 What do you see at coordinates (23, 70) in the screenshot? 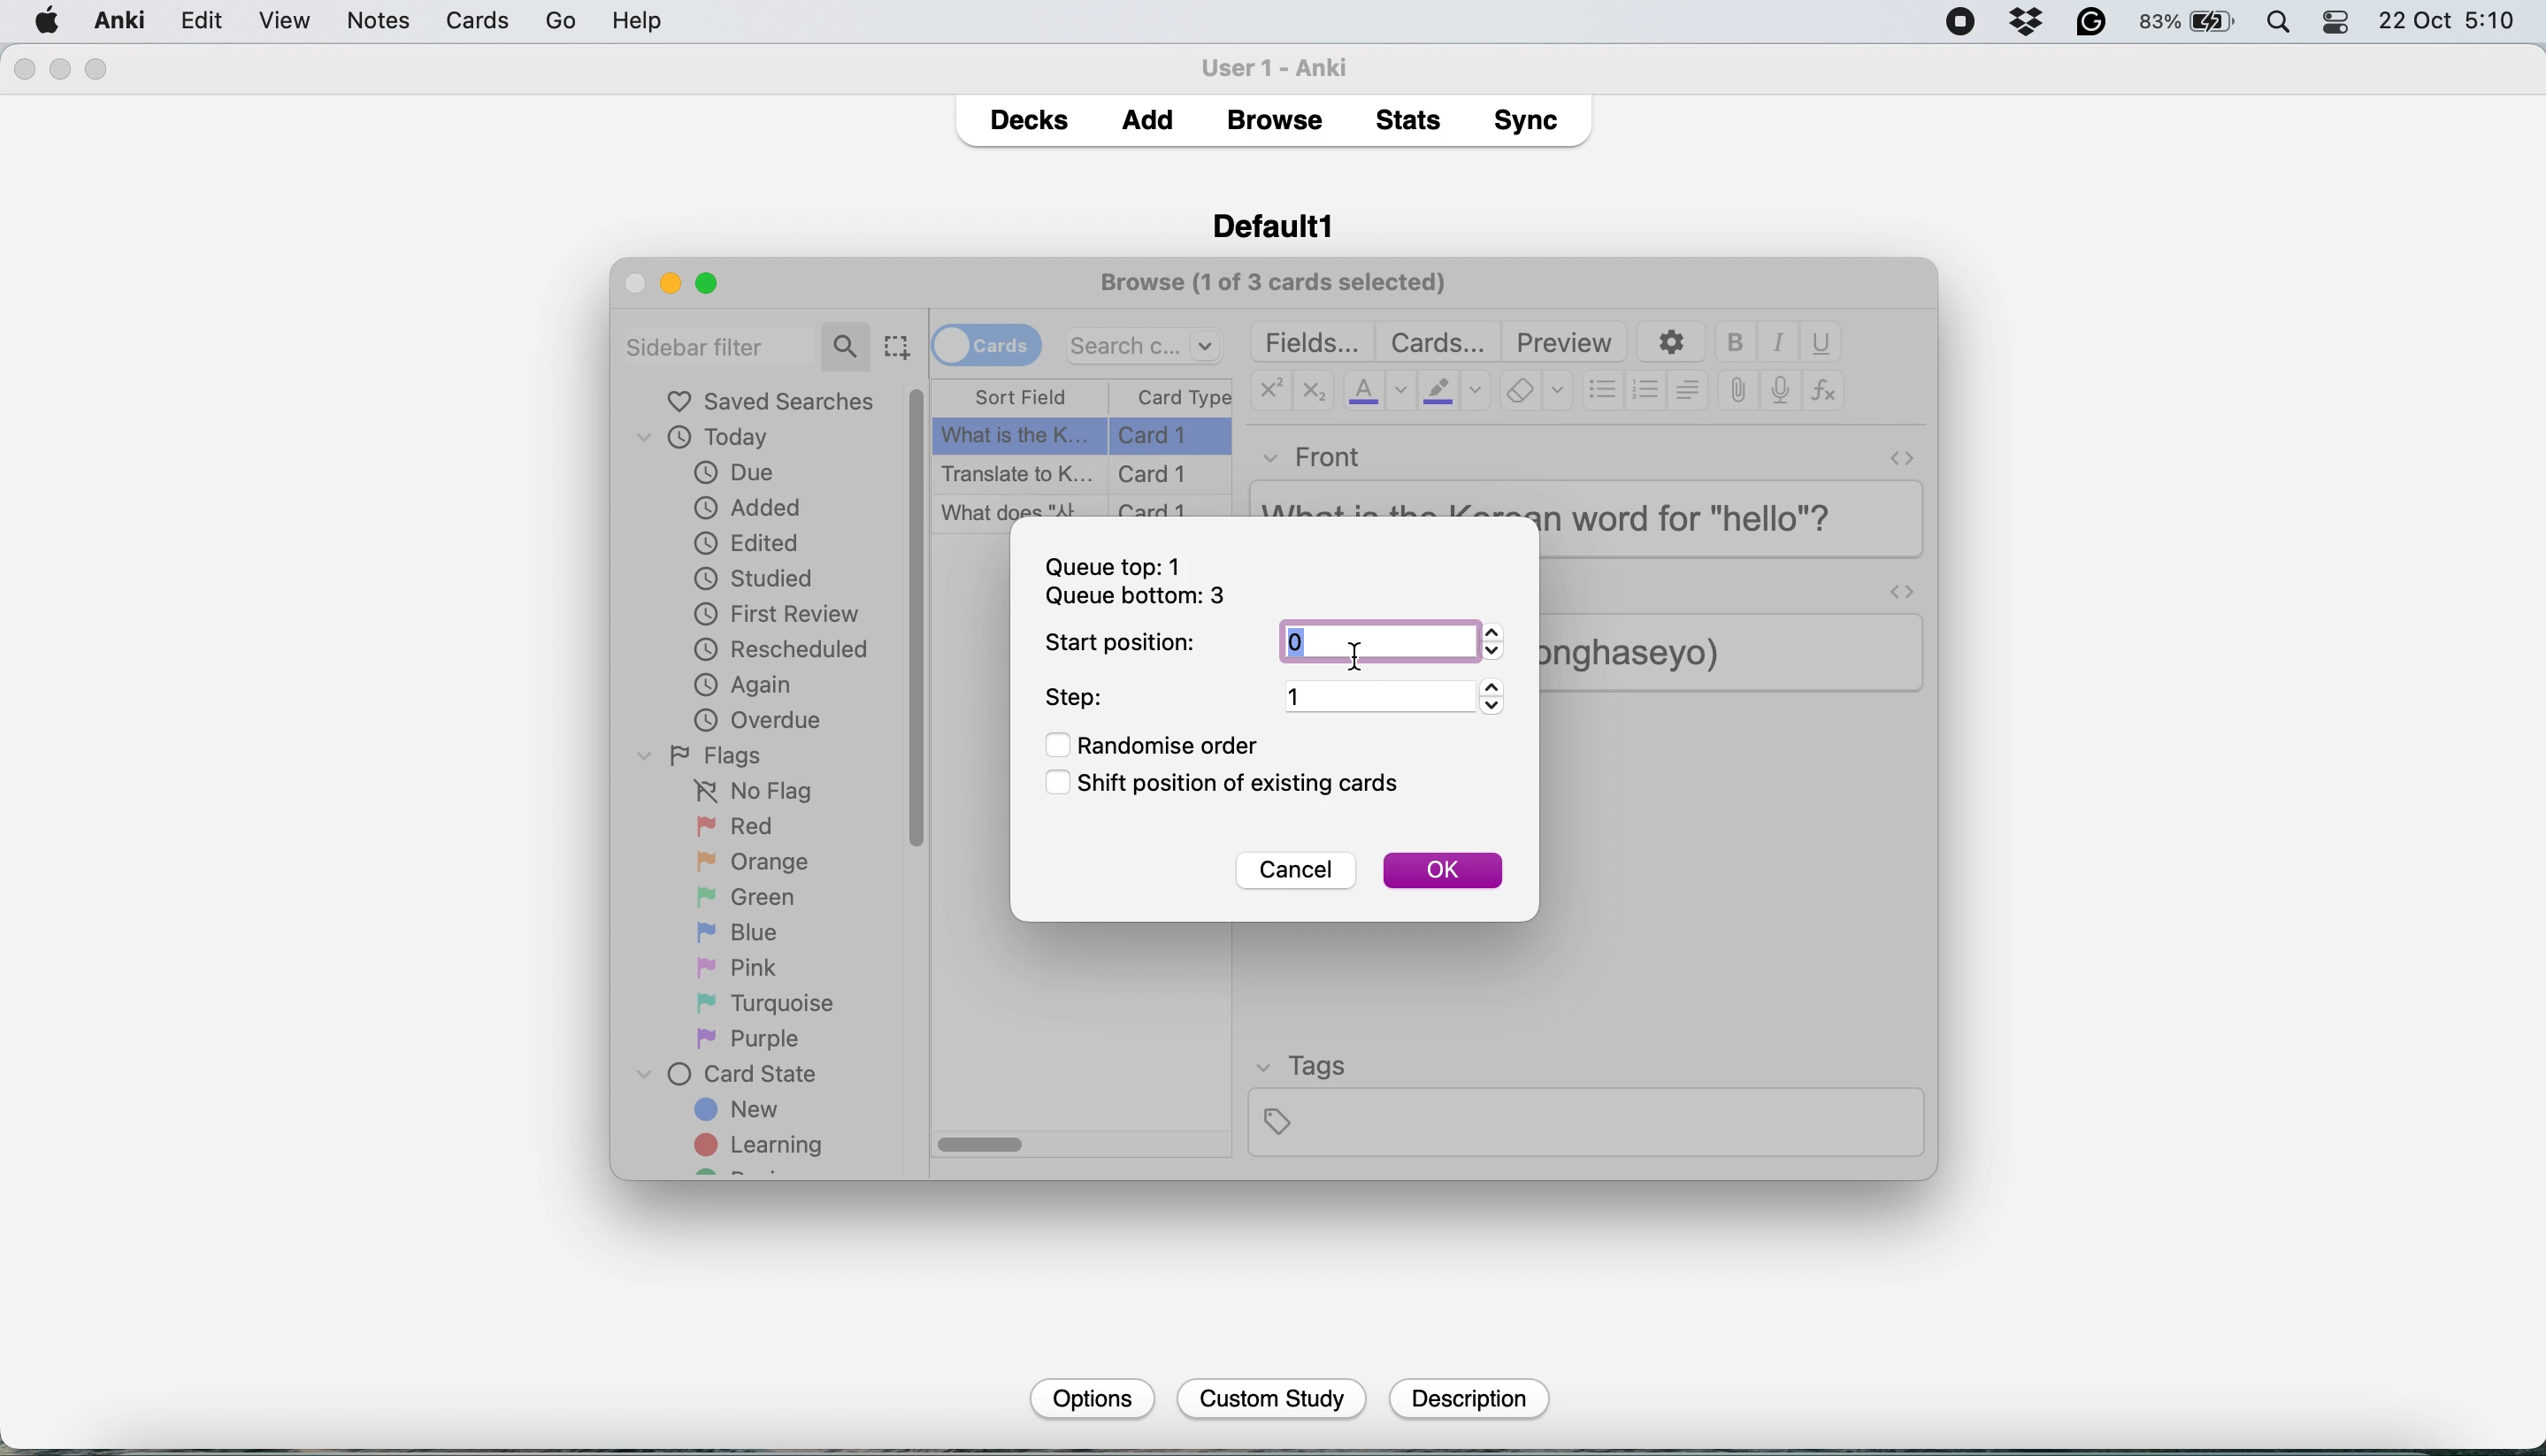
I see `close` at bounding box center [23, 70].